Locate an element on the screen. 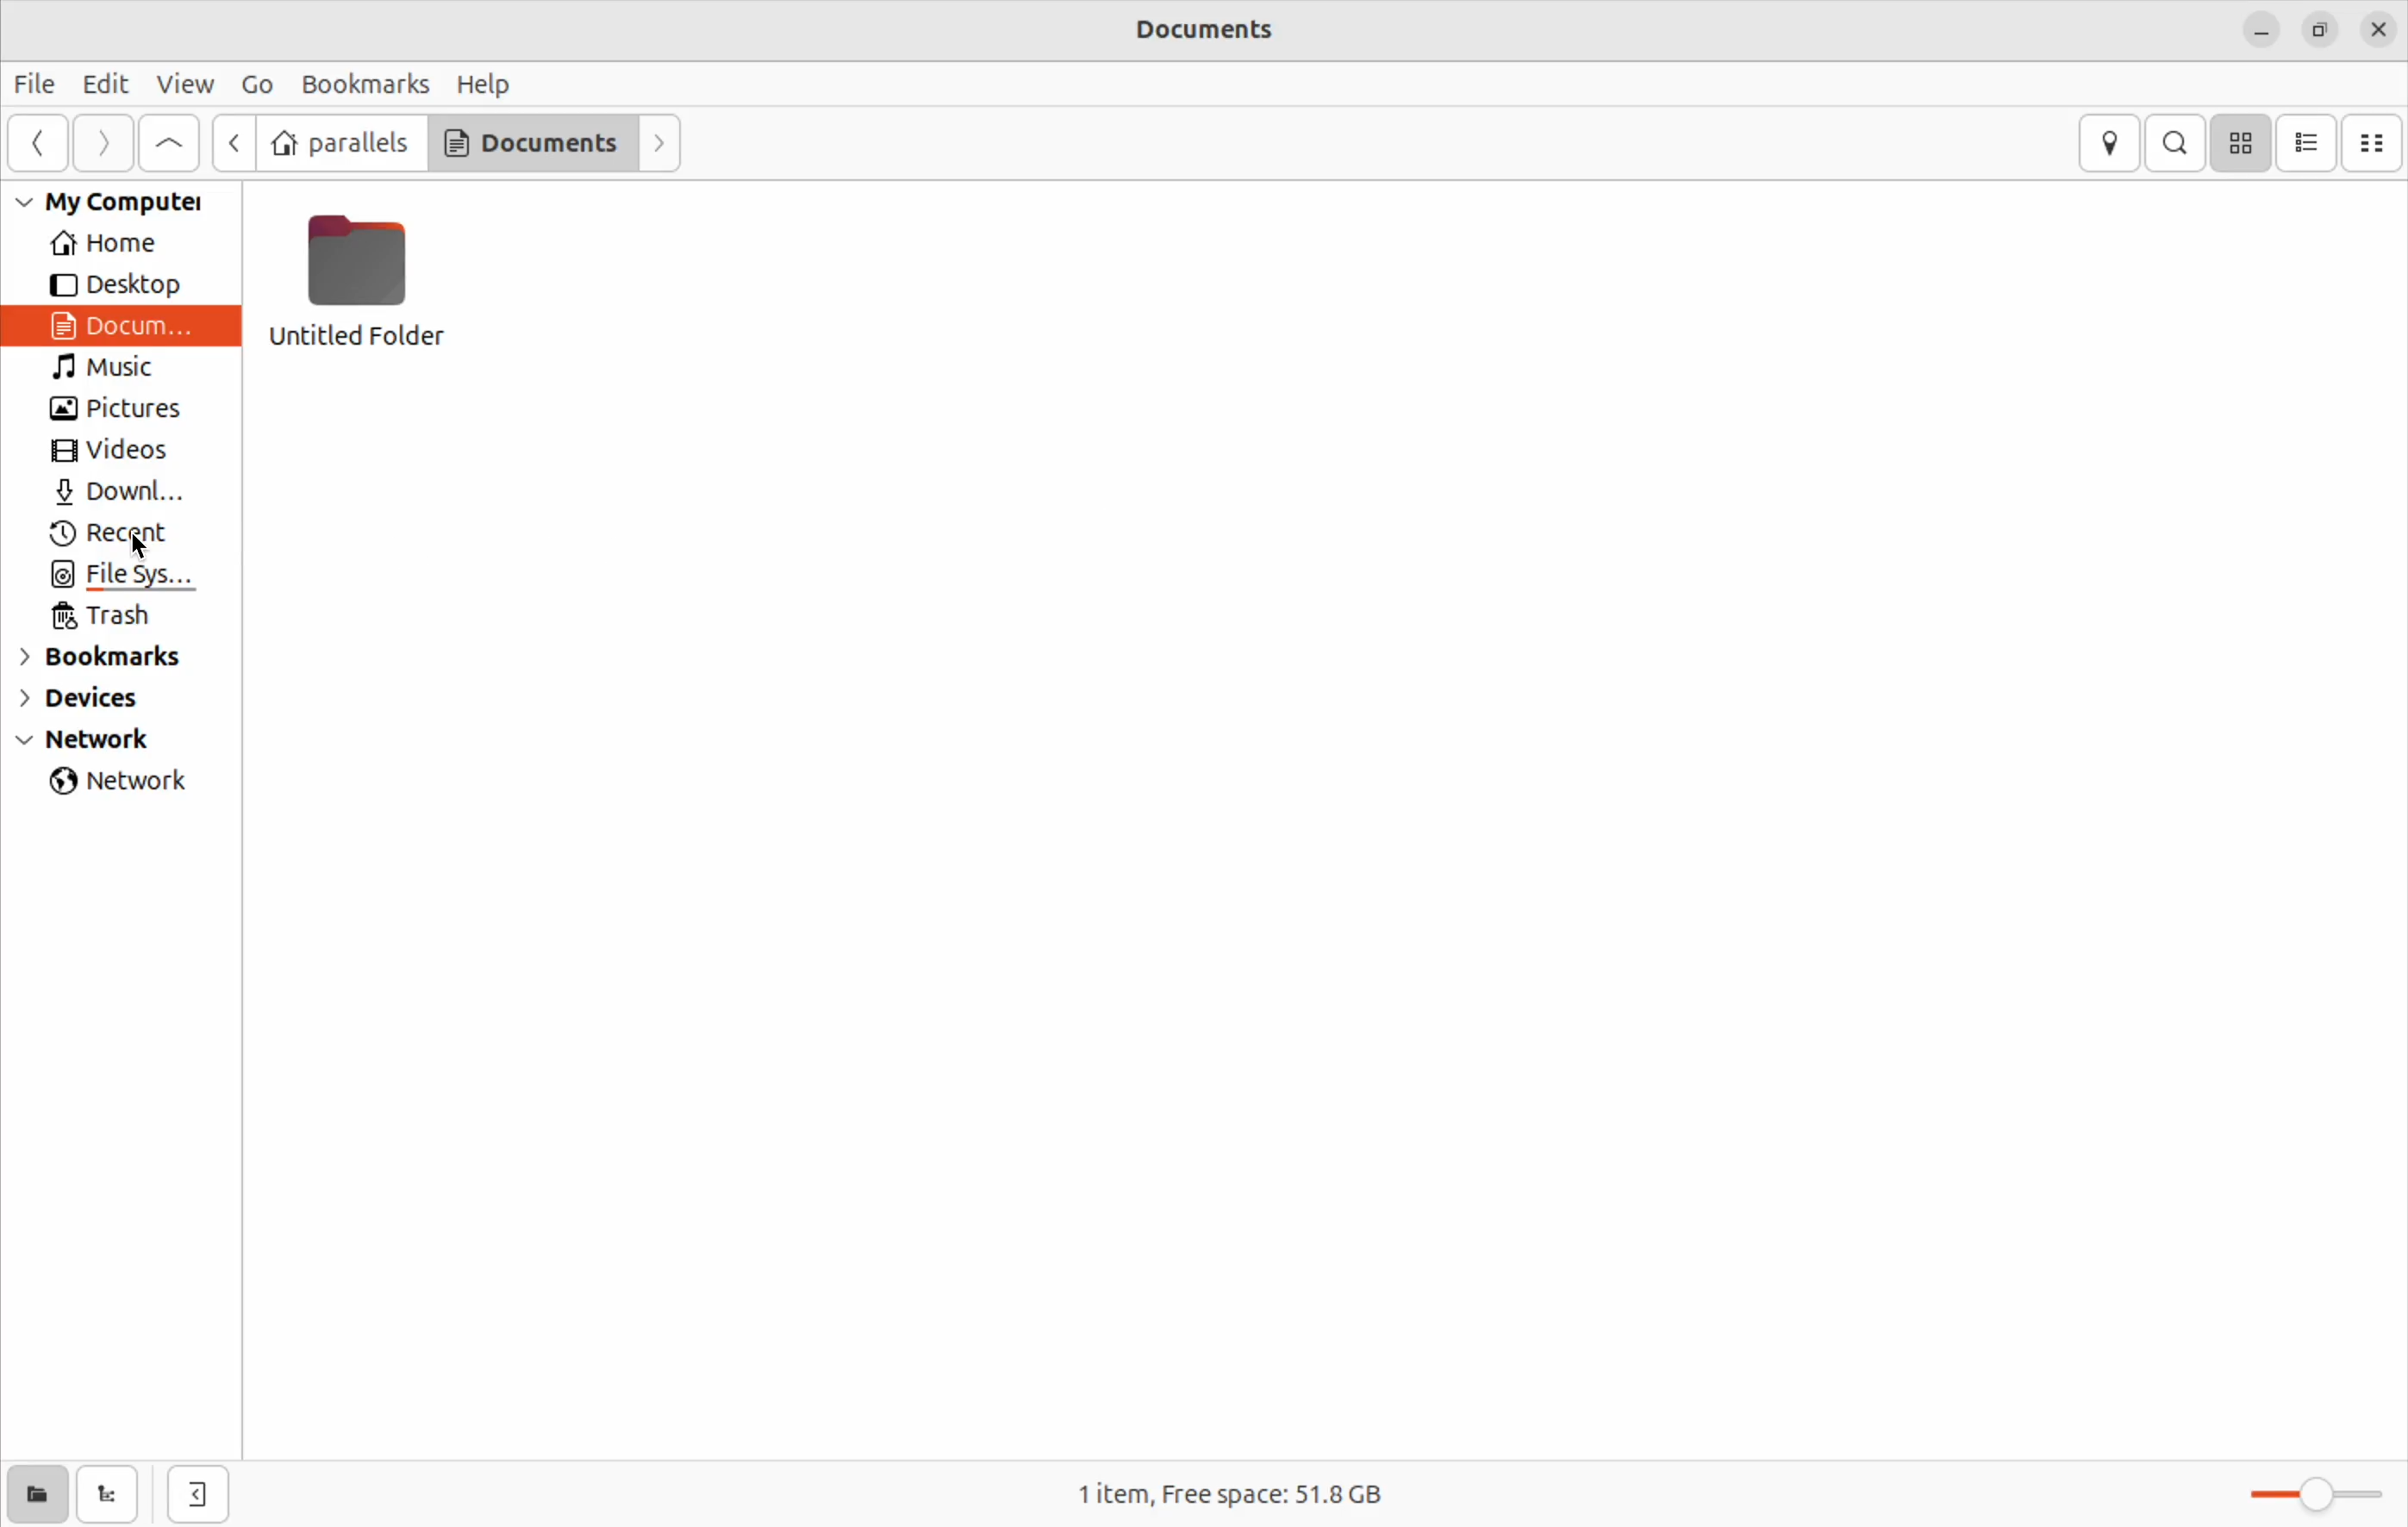   1 item free space51.8 Gb is located at coordinates (1226, 1492).